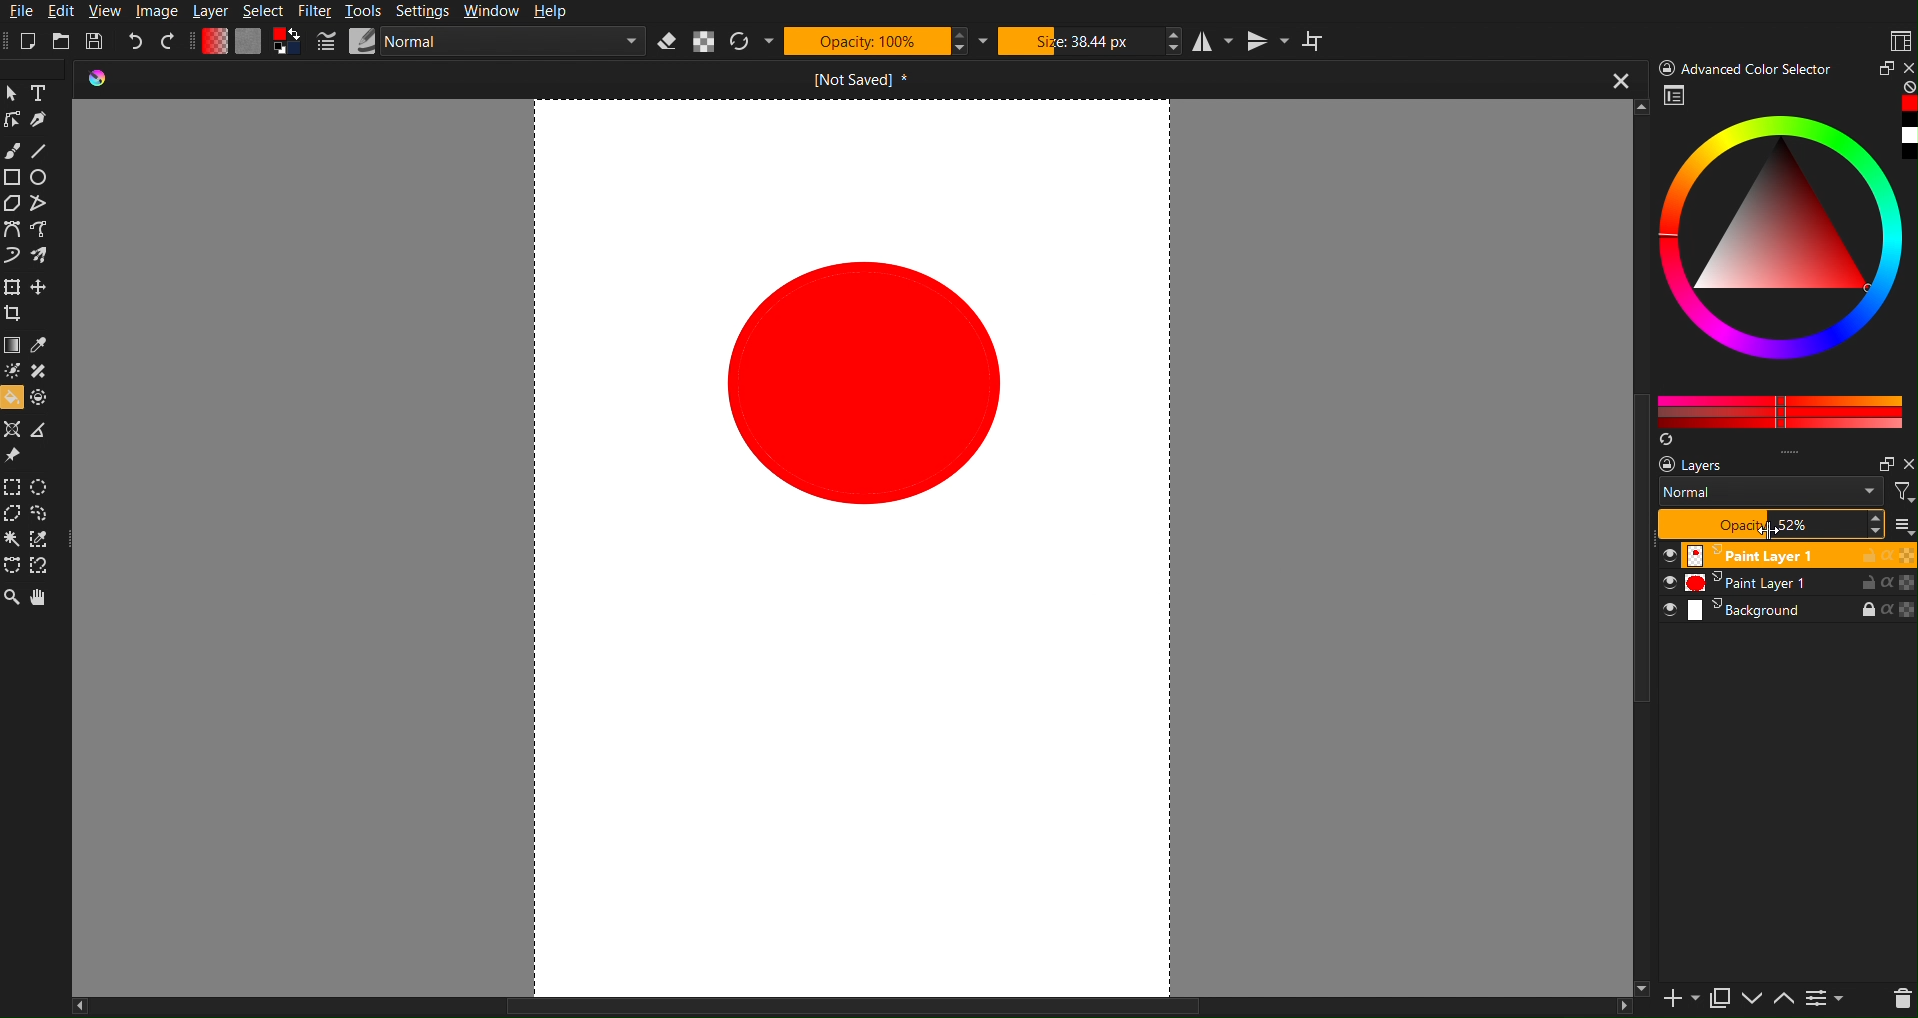 Image resolution: width=1918 pixels, height=1018 pixels. Describe the element at coordinates (42, 345) in the screenshot. I see `Eyedropper` at that location.